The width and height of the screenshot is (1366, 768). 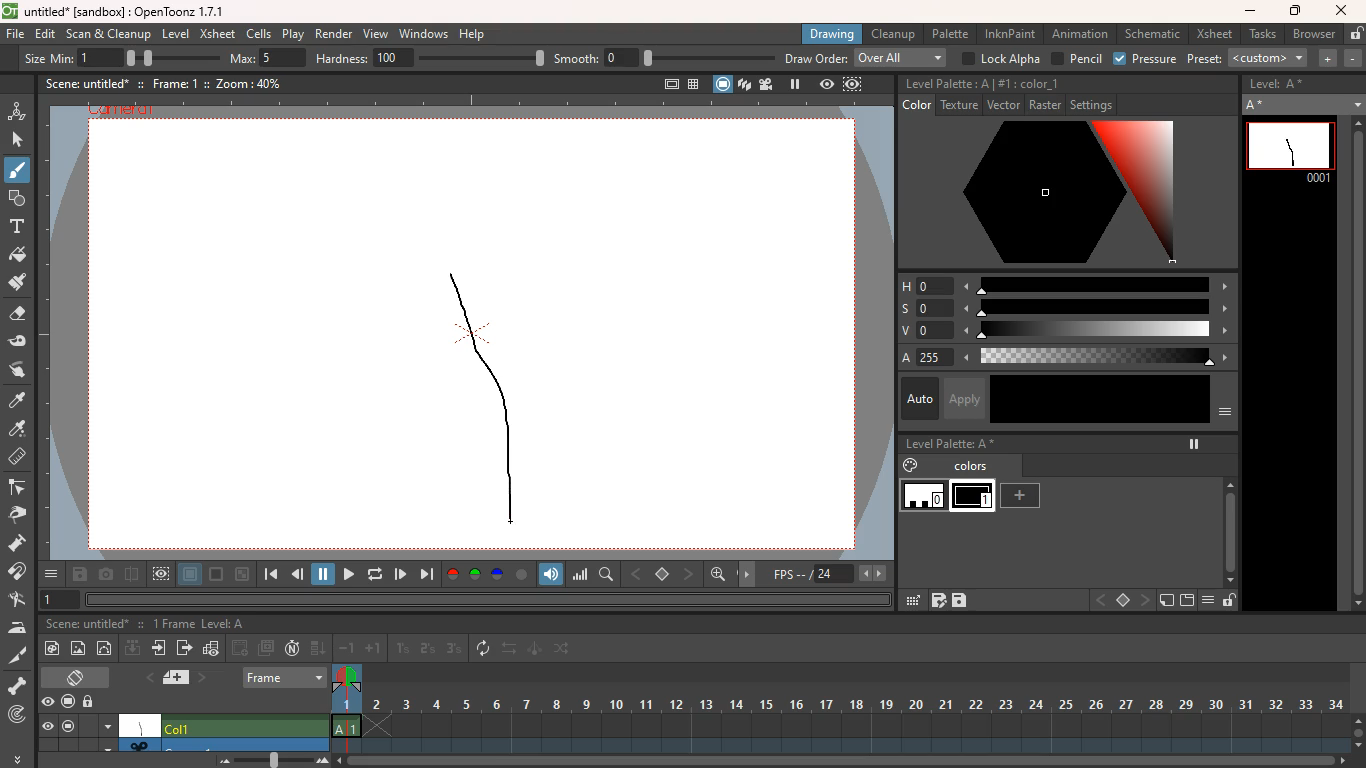 What do you see at coordinates (162, 574) in the screenshot?
I see `view` at bounding box center [162, 574].